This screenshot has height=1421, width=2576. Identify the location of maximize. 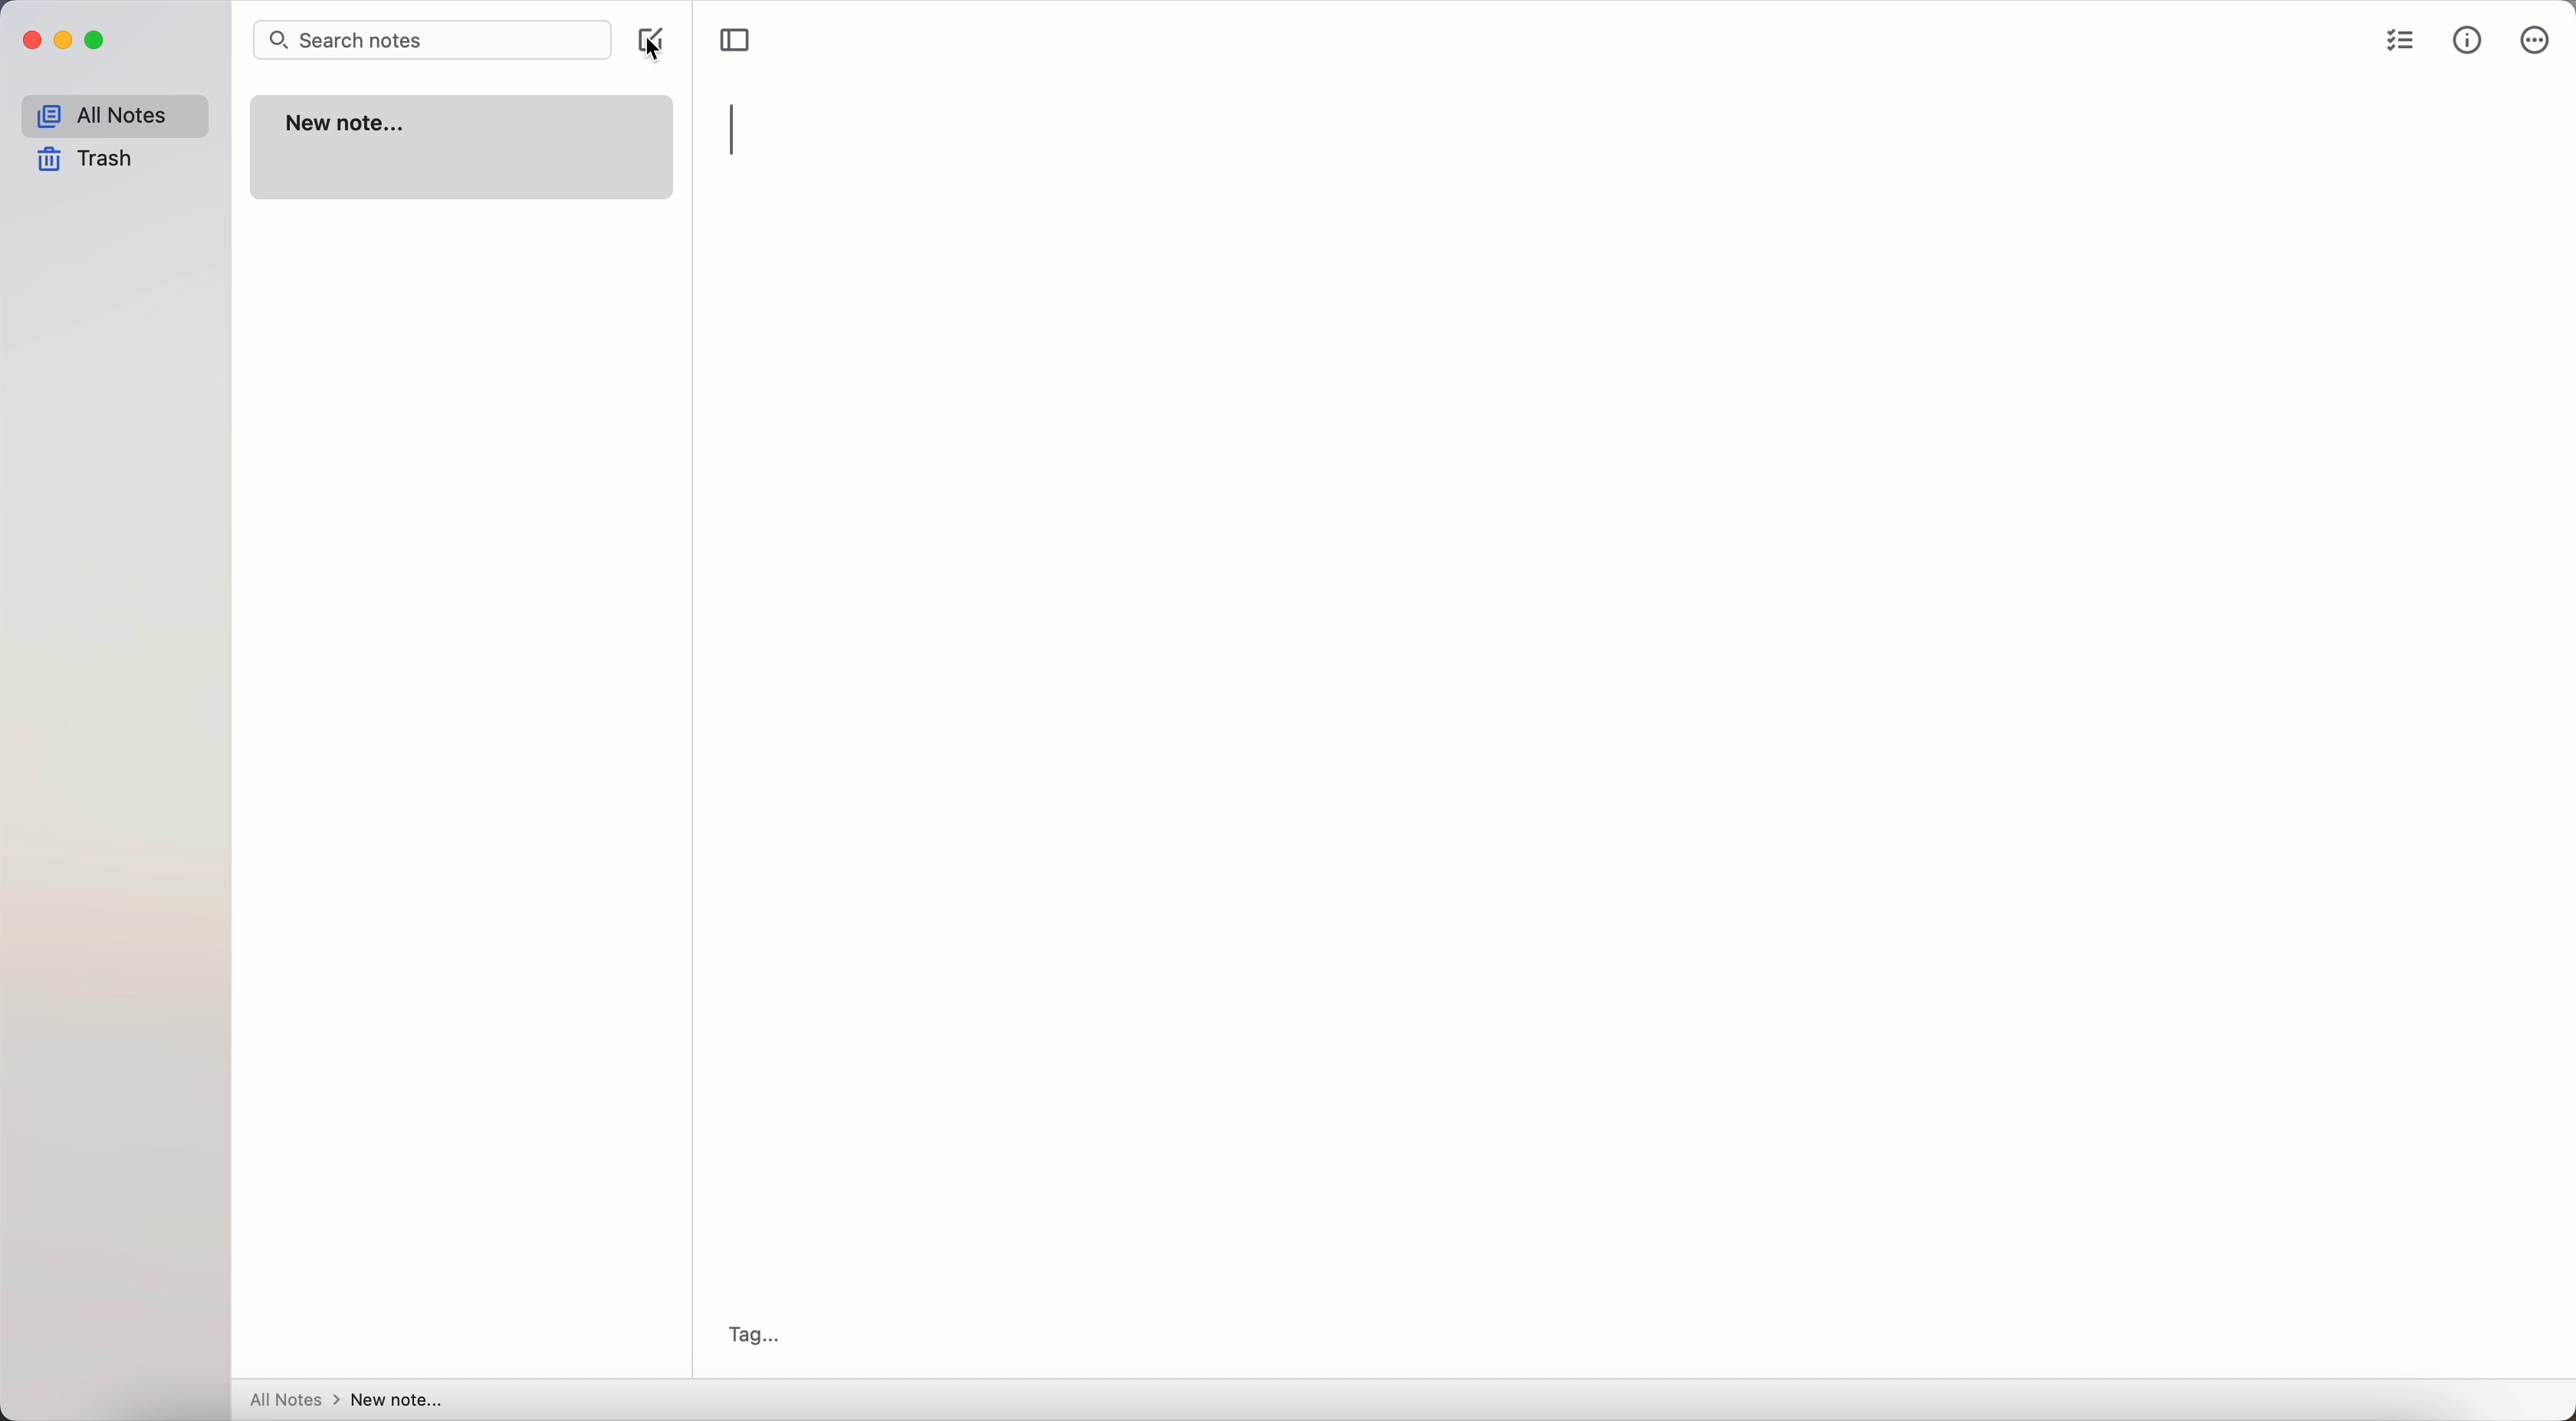
(95, 40).